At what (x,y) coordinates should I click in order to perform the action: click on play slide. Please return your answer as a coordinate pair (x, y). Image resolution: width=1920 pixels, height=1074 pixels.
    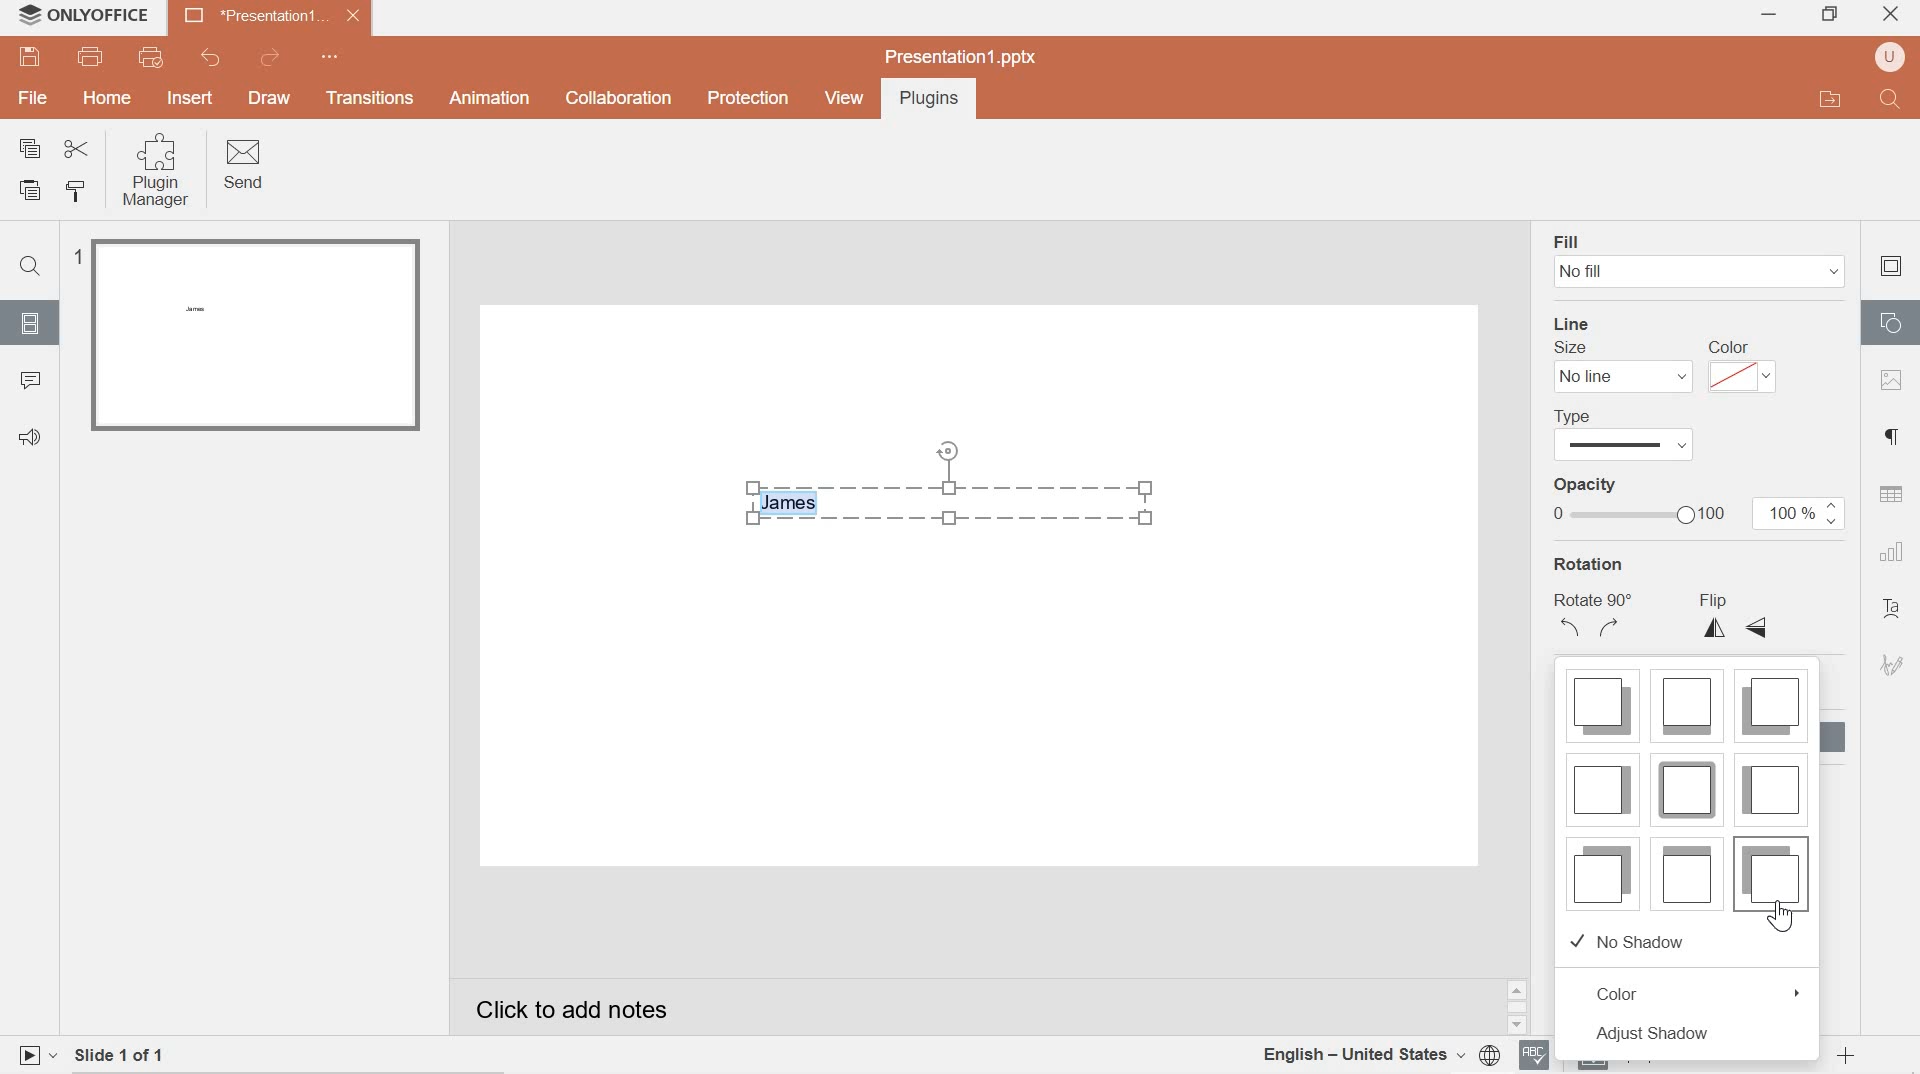
    Looking at the image, I should click on (35, 1054).